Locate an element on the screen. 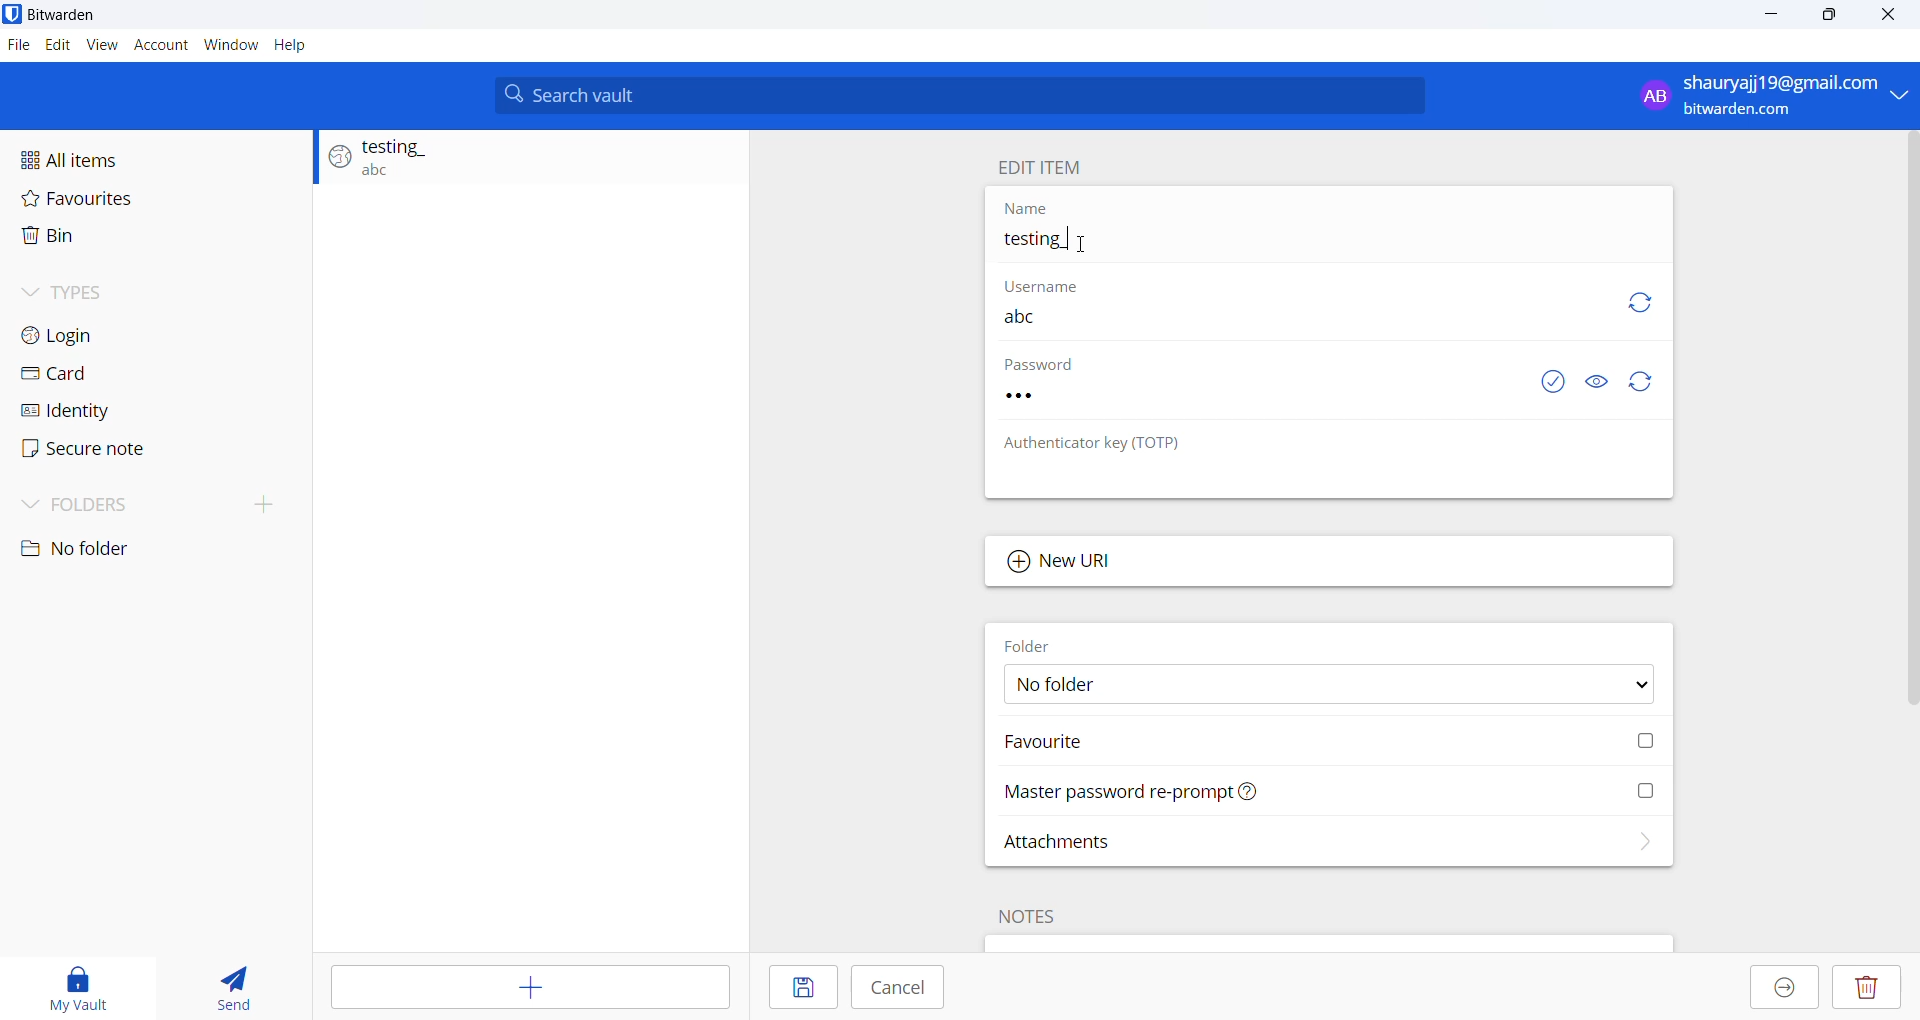 The width and height of the screenshot is (1920, 1020). Login entry is located at coordinates (521, 162).